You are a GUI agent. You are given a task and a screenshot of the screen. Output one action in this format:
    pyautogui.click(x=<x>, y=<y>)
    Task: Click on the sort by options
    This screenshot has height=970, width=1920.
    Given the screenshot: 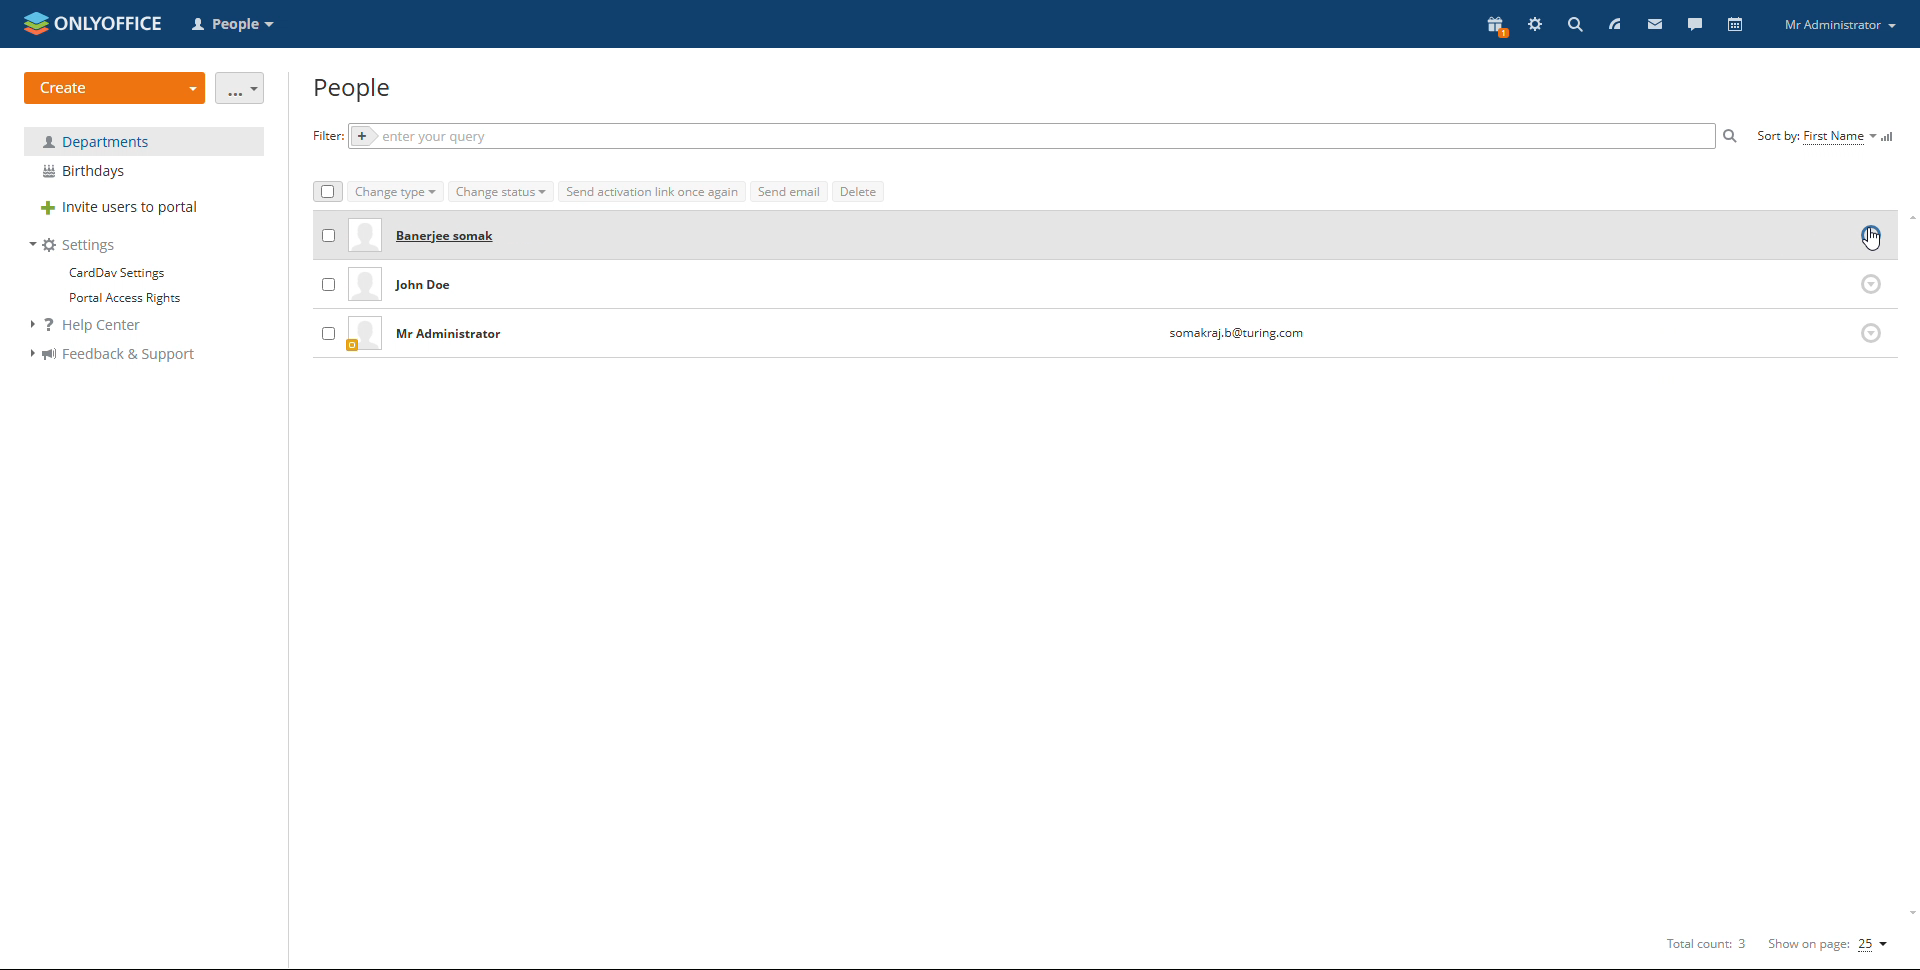 What is the action you would take?
    pyautogui.click(x=1816, y=137)
    